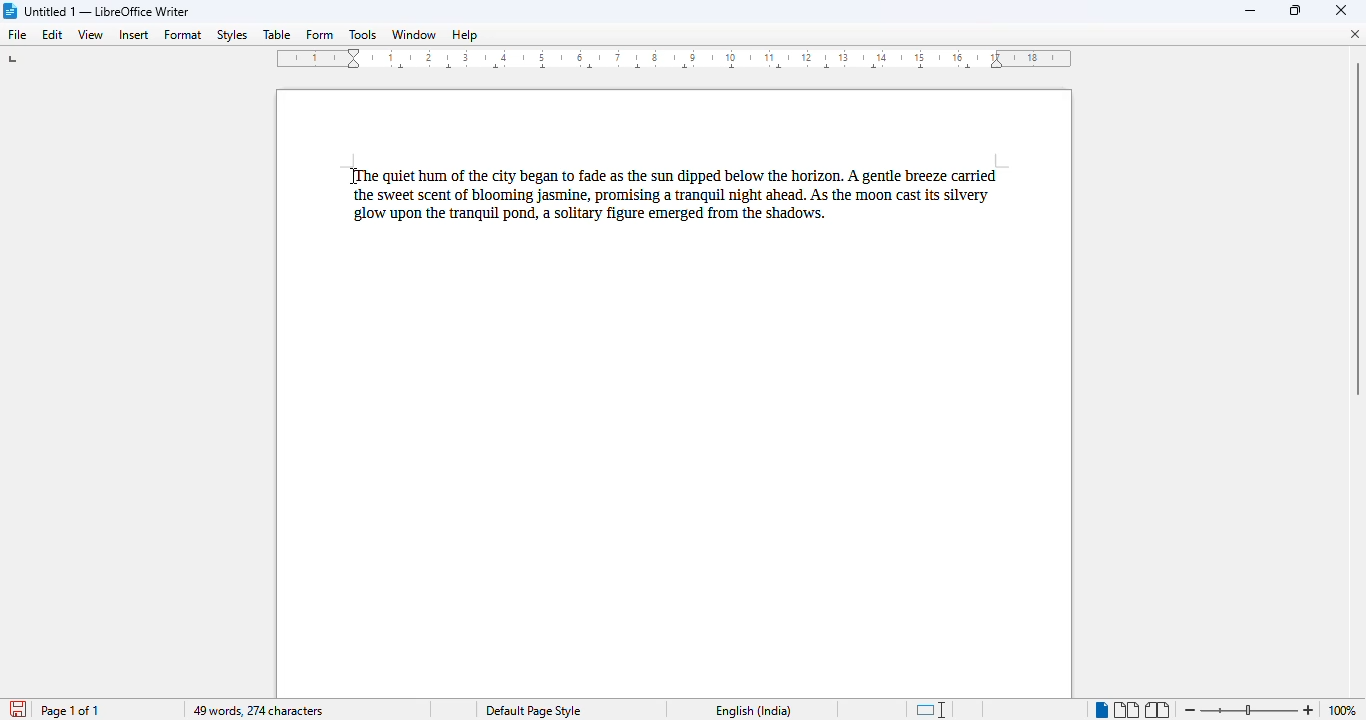 The width and height of the screenshot is (1366, 720). Describe the element at coordinates (1339, 710) in the screenshot. I see `100%` at that location.